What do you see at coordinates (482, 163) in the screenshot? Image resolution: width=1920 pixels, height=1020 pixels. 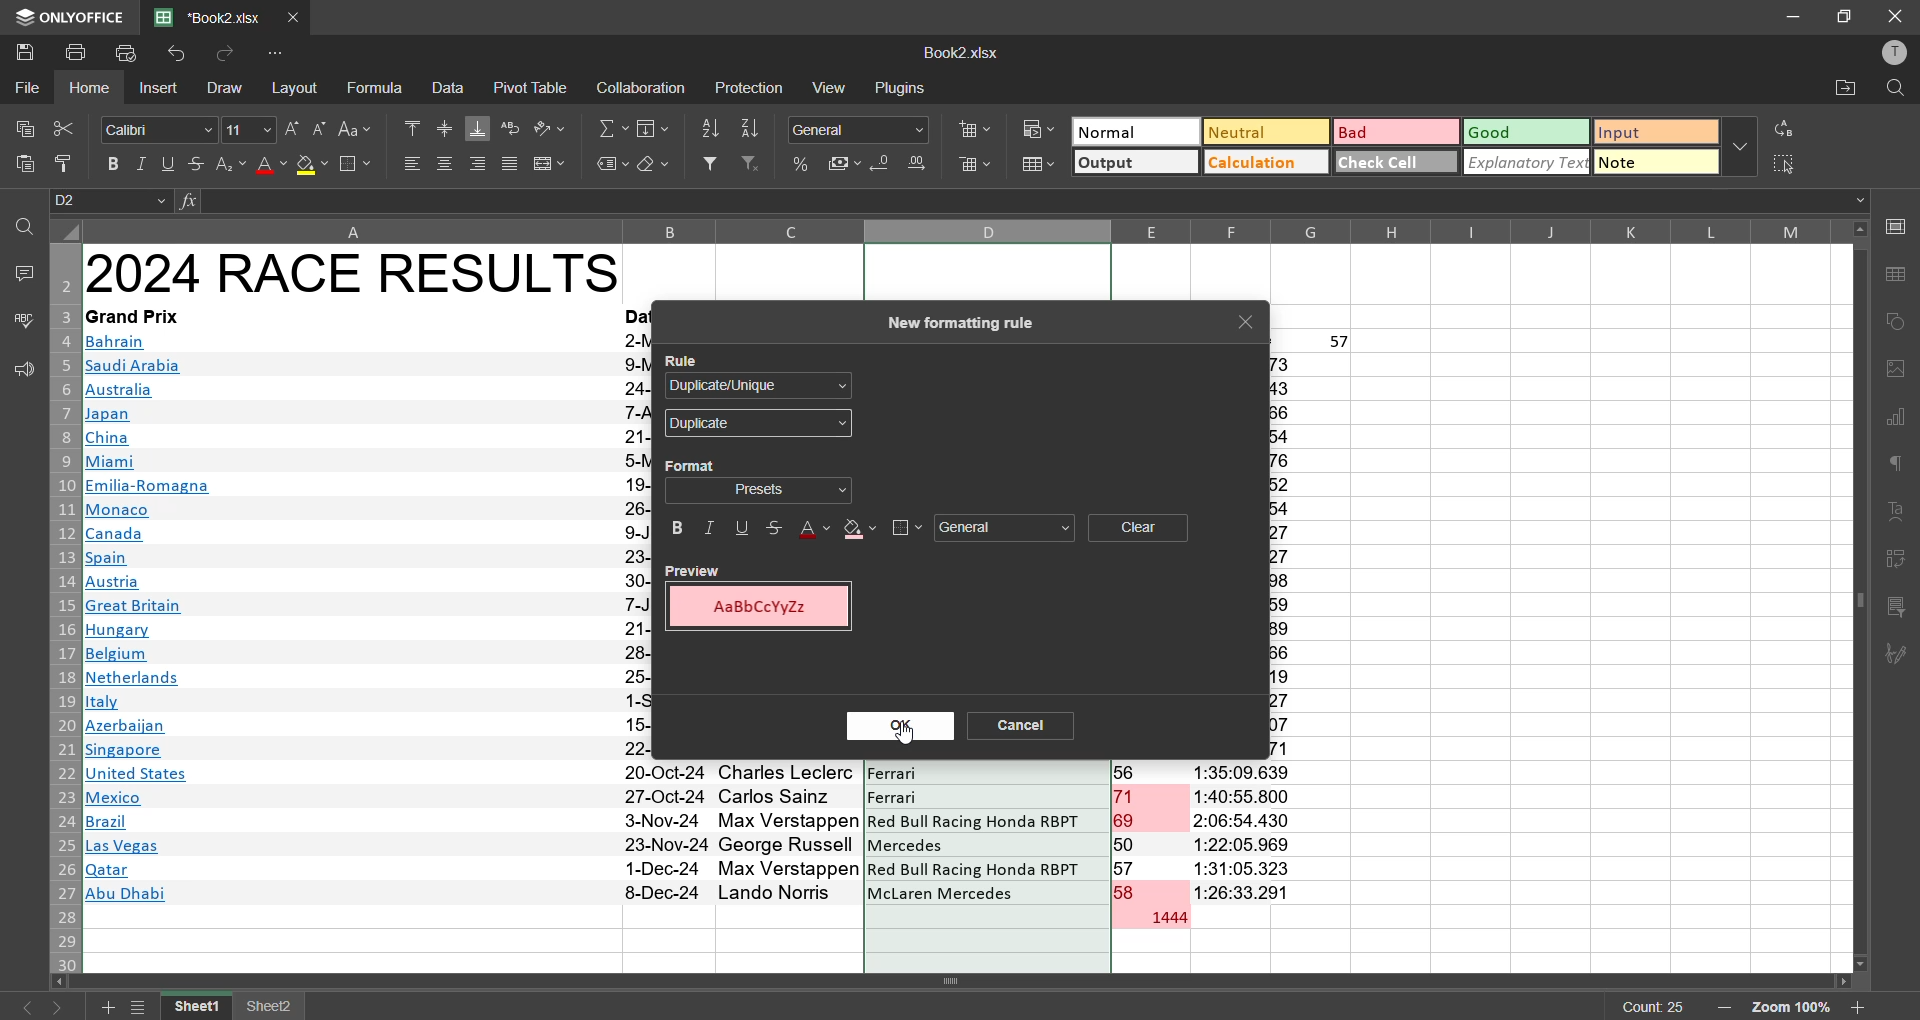 I see `align right` at bounding box center [482, 163].